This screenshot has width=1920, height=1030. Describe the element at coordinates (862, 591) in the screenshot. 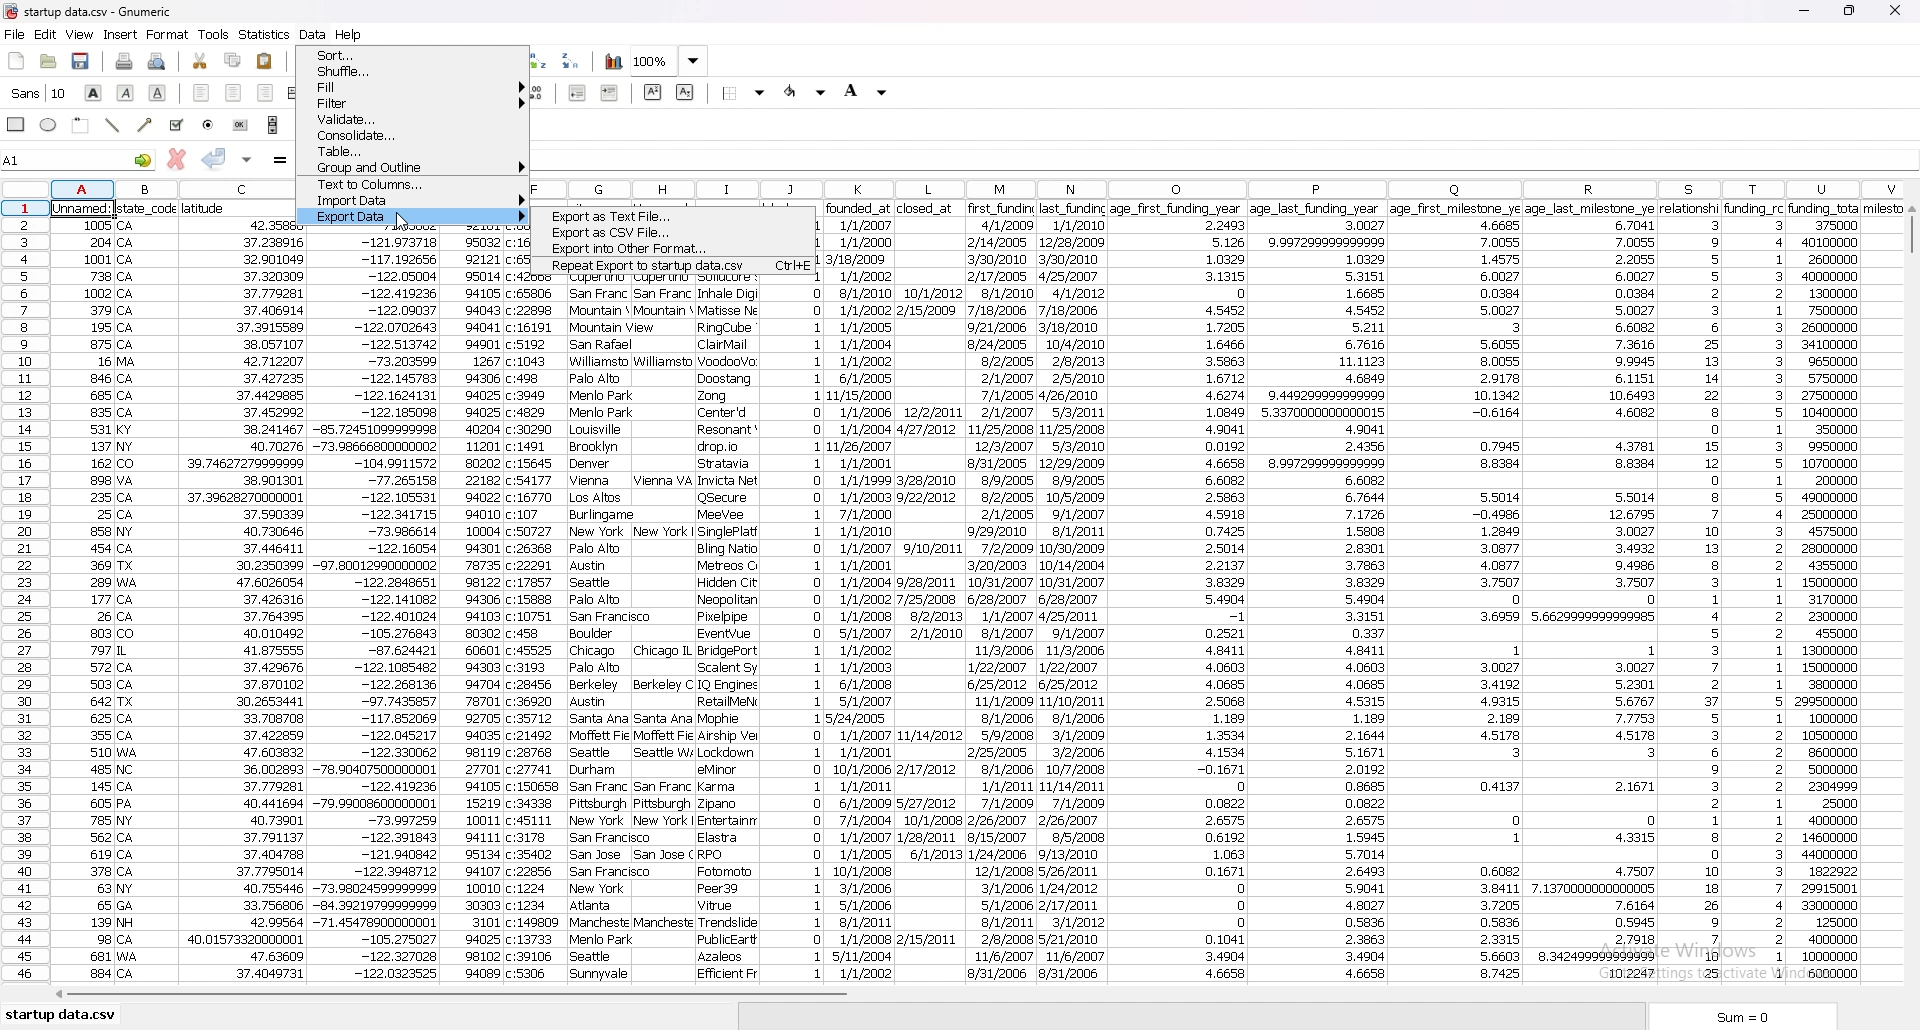

I see `data` at that location.